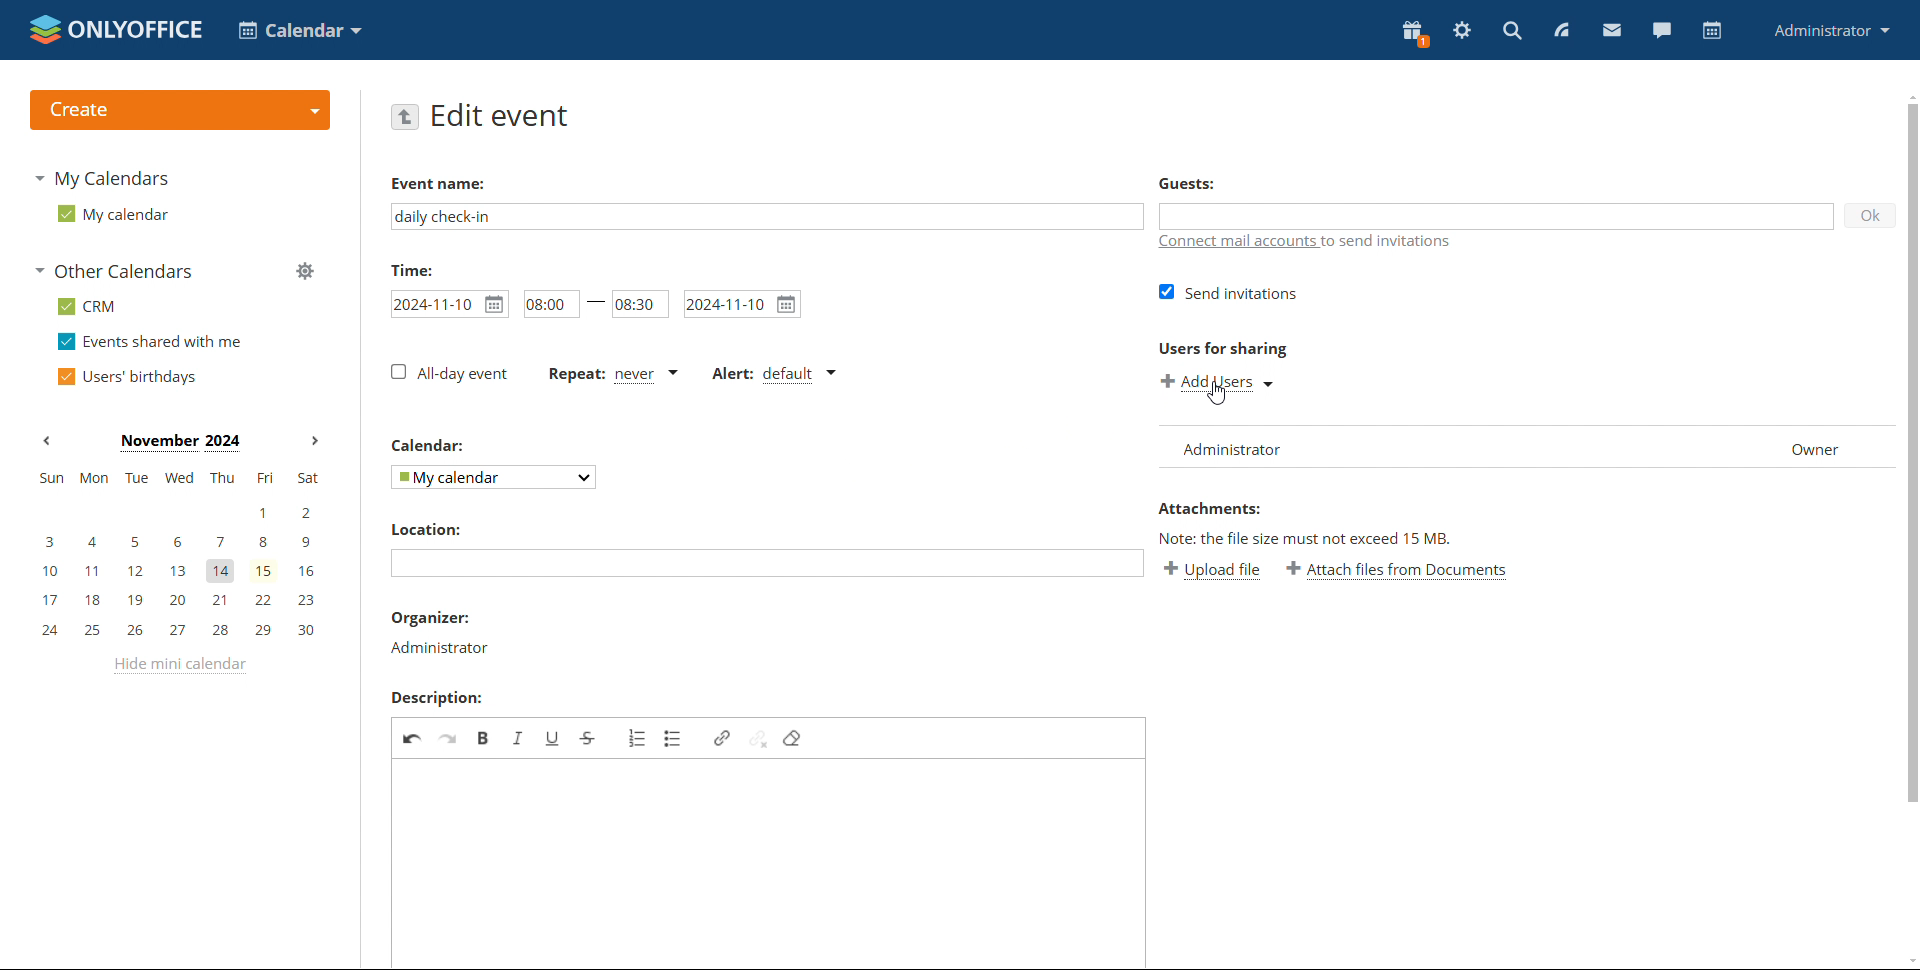 The height and width of the screenshot is (970, 1920). Describe the element at coordinates (773, 375) in the screenshot. I see `alert type` at that location.